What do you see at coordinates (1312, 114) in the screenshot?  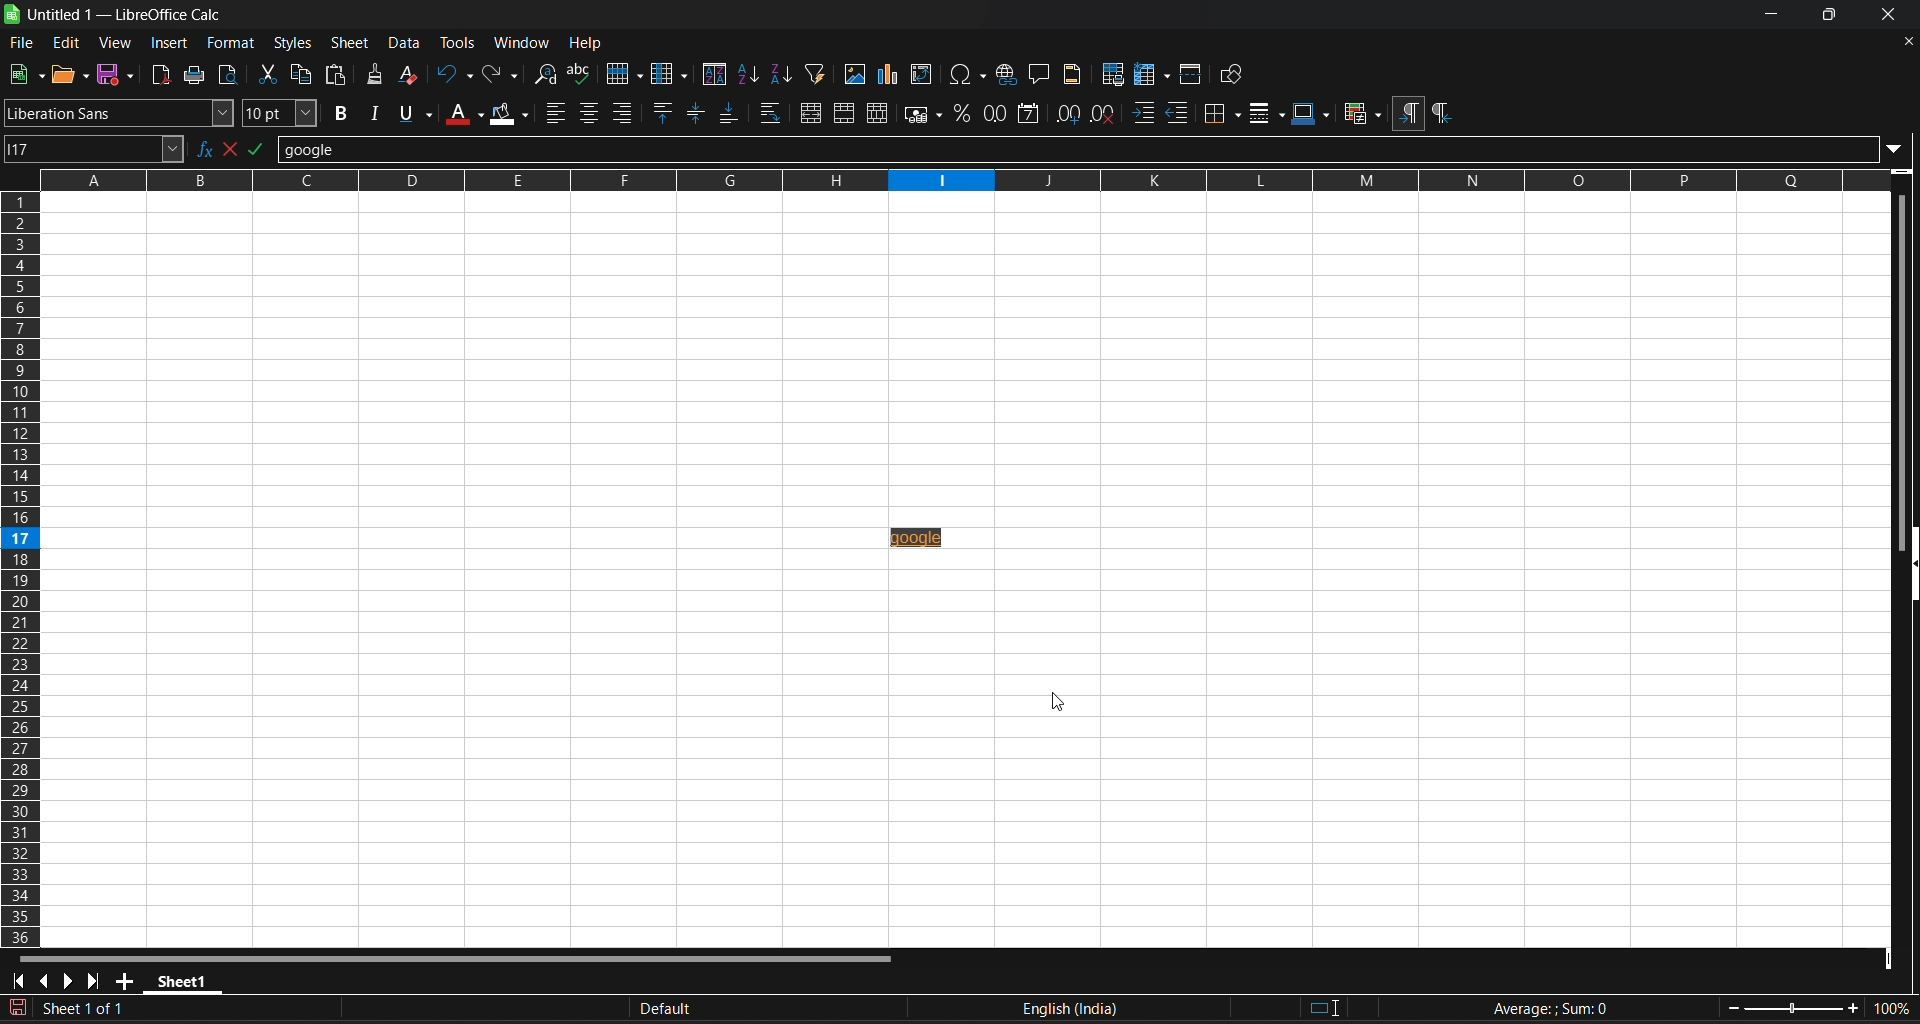 I see `border colors` at bounding box center [1312, 114].